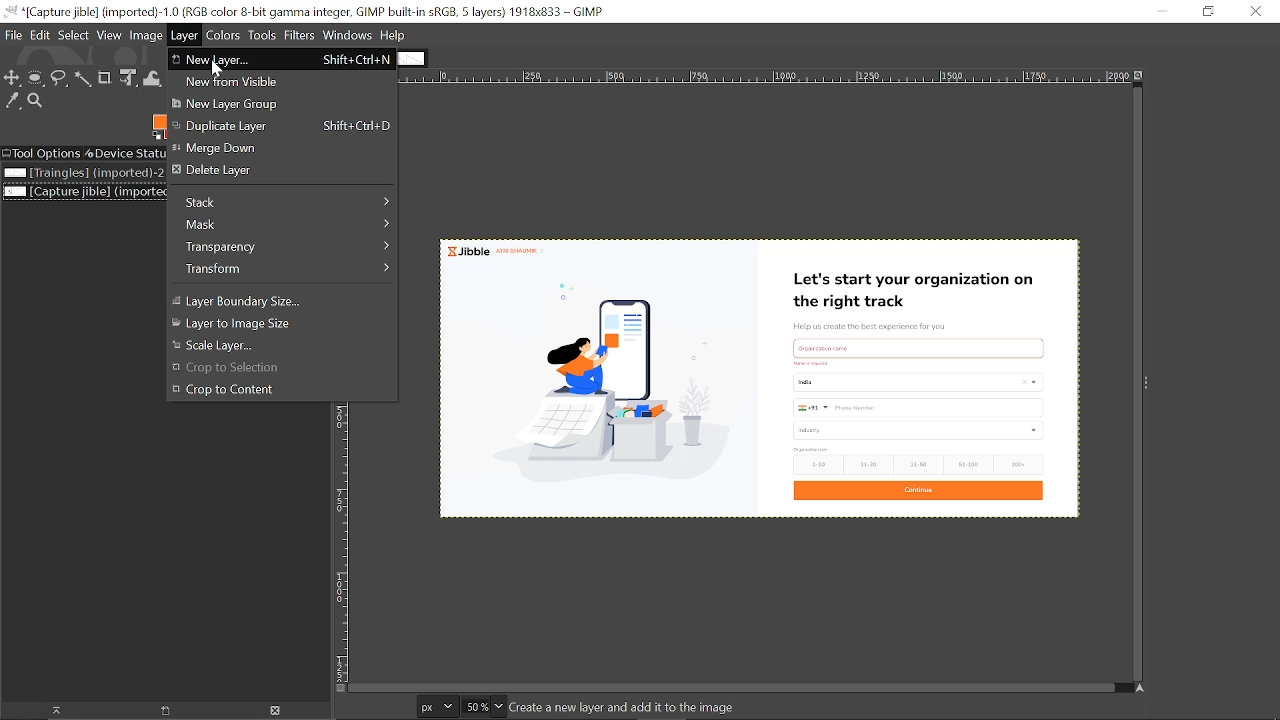 Image resolution: width=1280 pixels, height=720 pixels. What do you see at coordinates (83, 79) in the screenshot?
I see `Fuzzy select tool` at bounding box center [83, 79].